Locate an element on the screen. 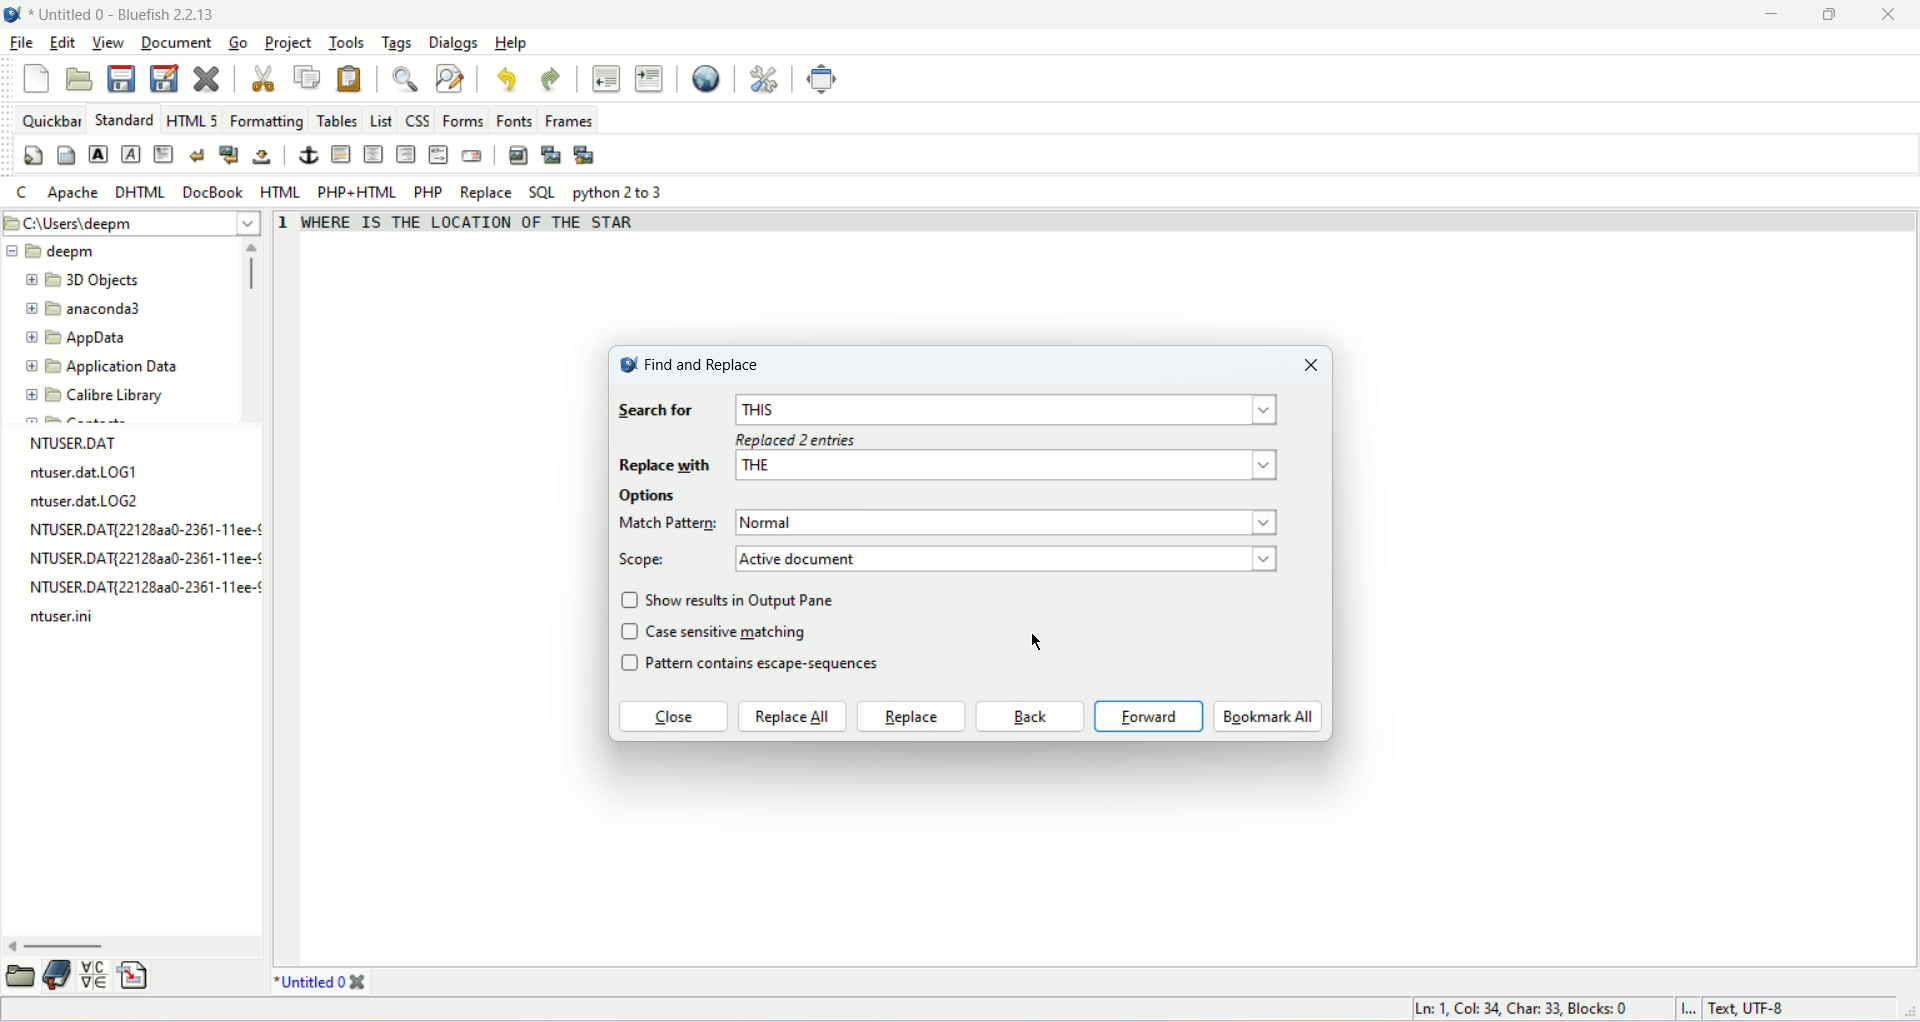 Image resolution: width=1920 pixels, height=1022 pixels. scroll bar is located at coordinates (133, 947).